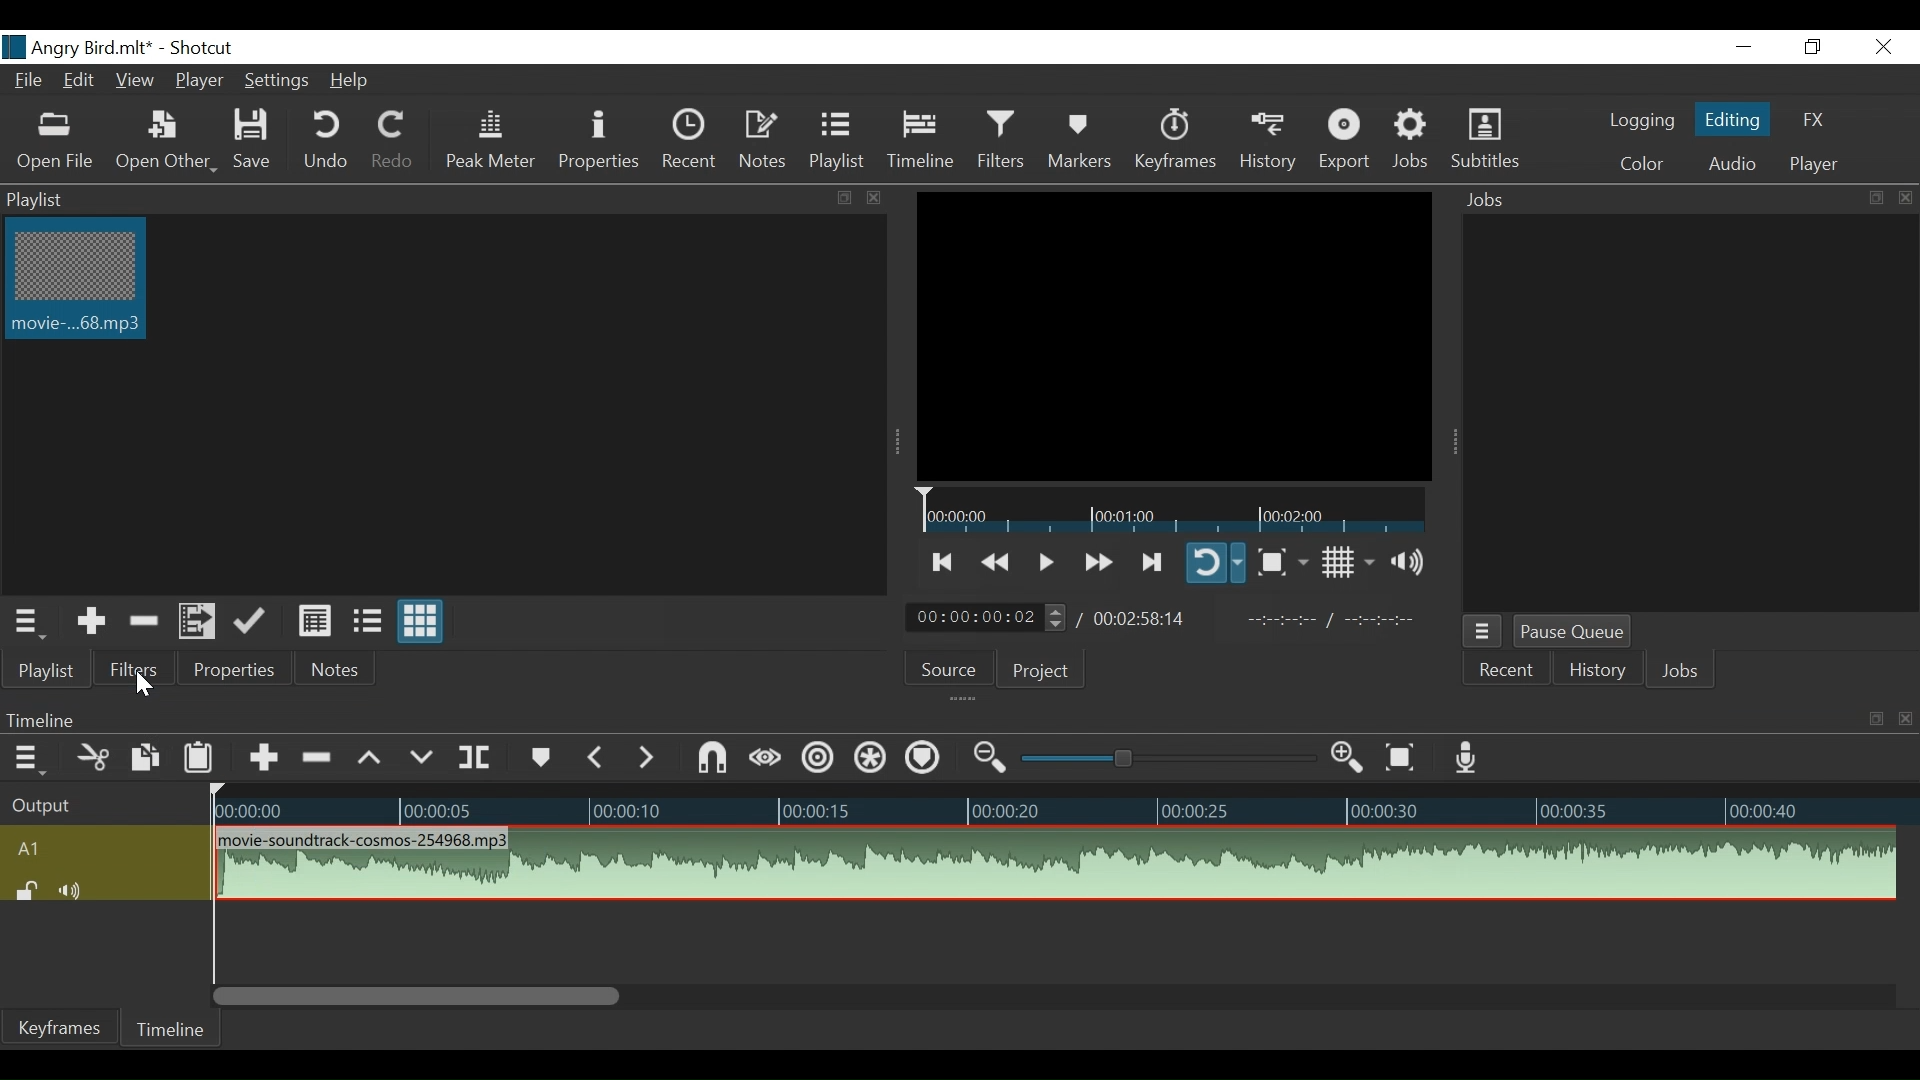  What do you see at coordinates (1133, 619) in the screenshot?
I see `Total Duration` at bounding box center [1133, 619].